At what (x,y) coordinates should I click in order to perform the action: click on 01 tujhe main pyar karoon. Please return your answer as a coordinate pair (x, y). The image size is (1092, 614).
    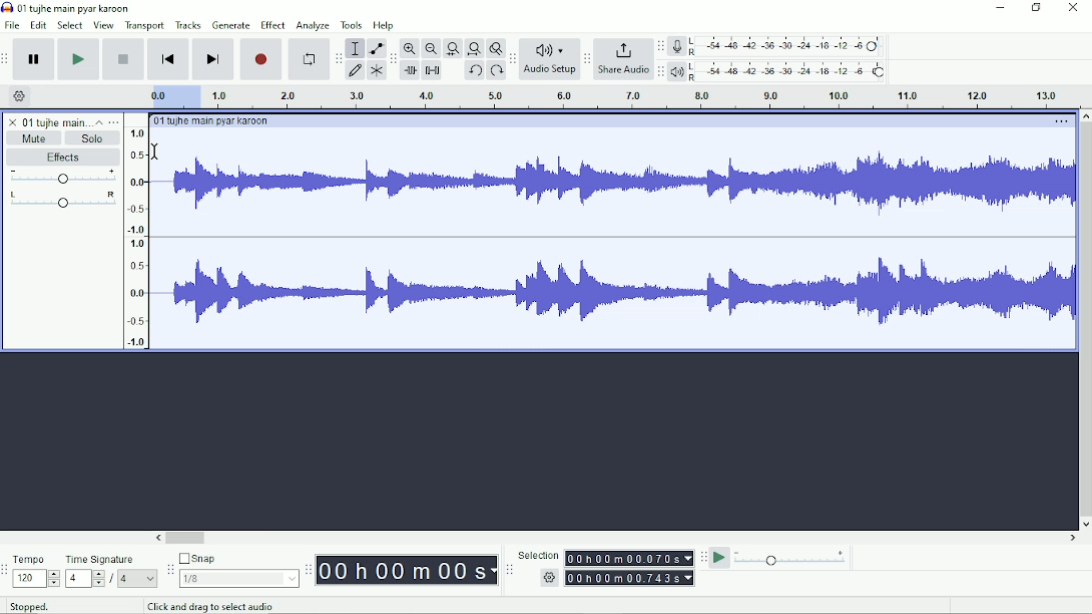
    Looking at the image, I should click on (215, 121).